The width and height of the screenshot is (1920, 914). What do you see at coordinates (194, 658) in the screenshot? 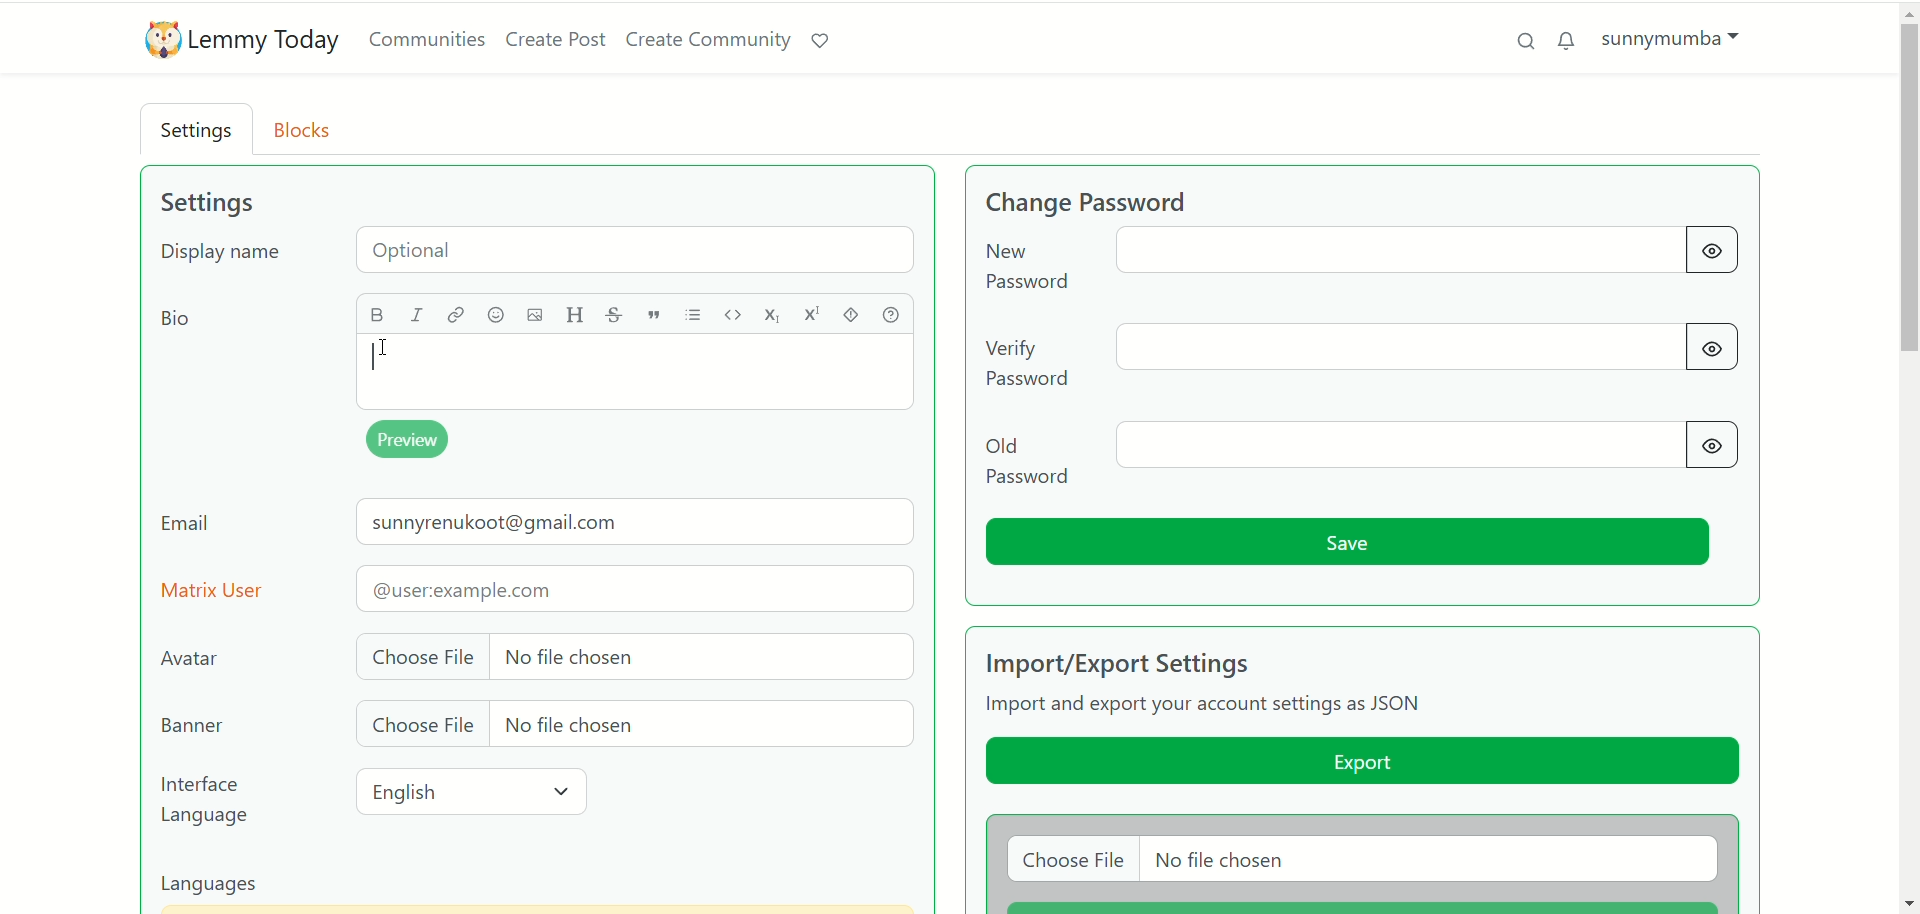
I see `avatar` at bounding box center [194, 658].